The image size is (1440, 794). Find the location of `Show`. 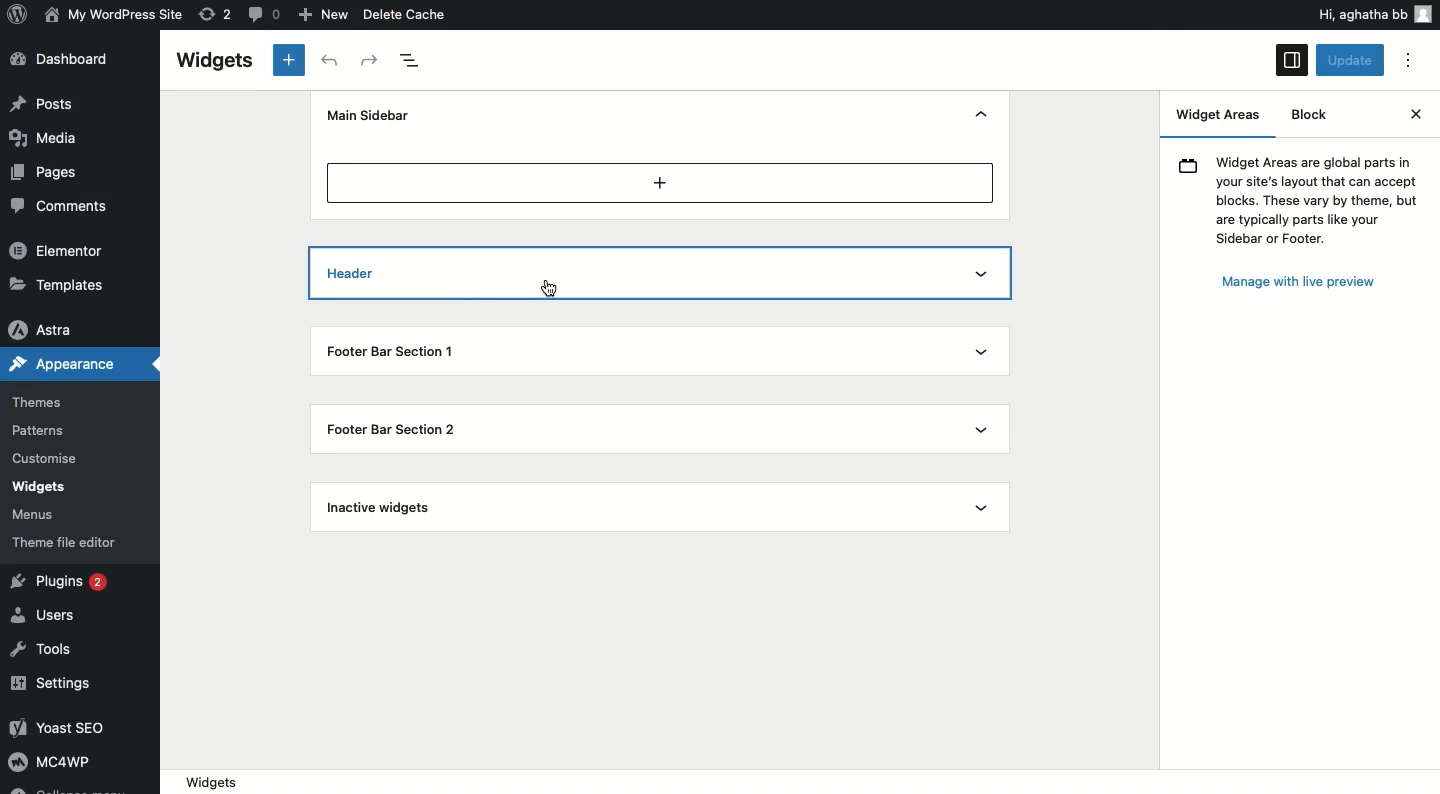

Show is located at coordinates (979, 355).